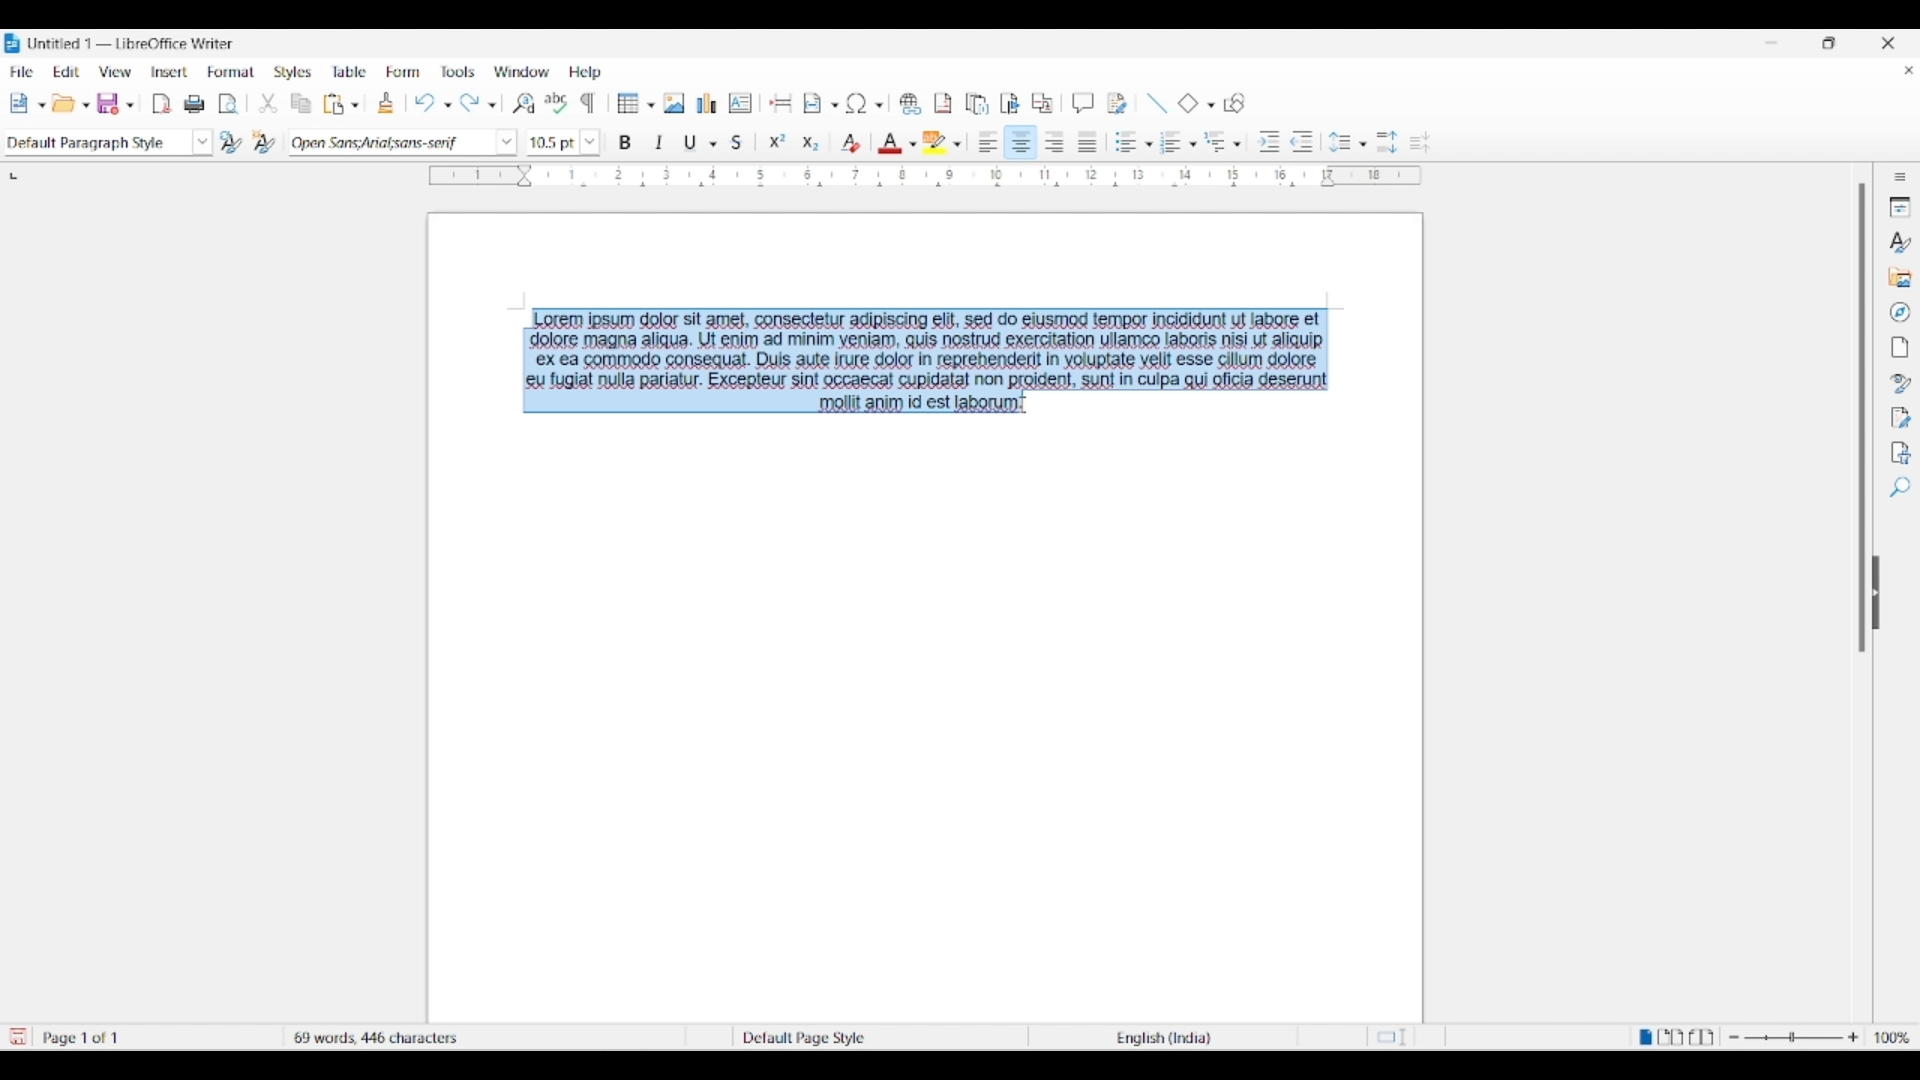 The height and width of the screenshot is (1080, 1920). Describe the element at coordinates (1125, 142) in the screenshot. I see `Toggle unordered list` at that location.